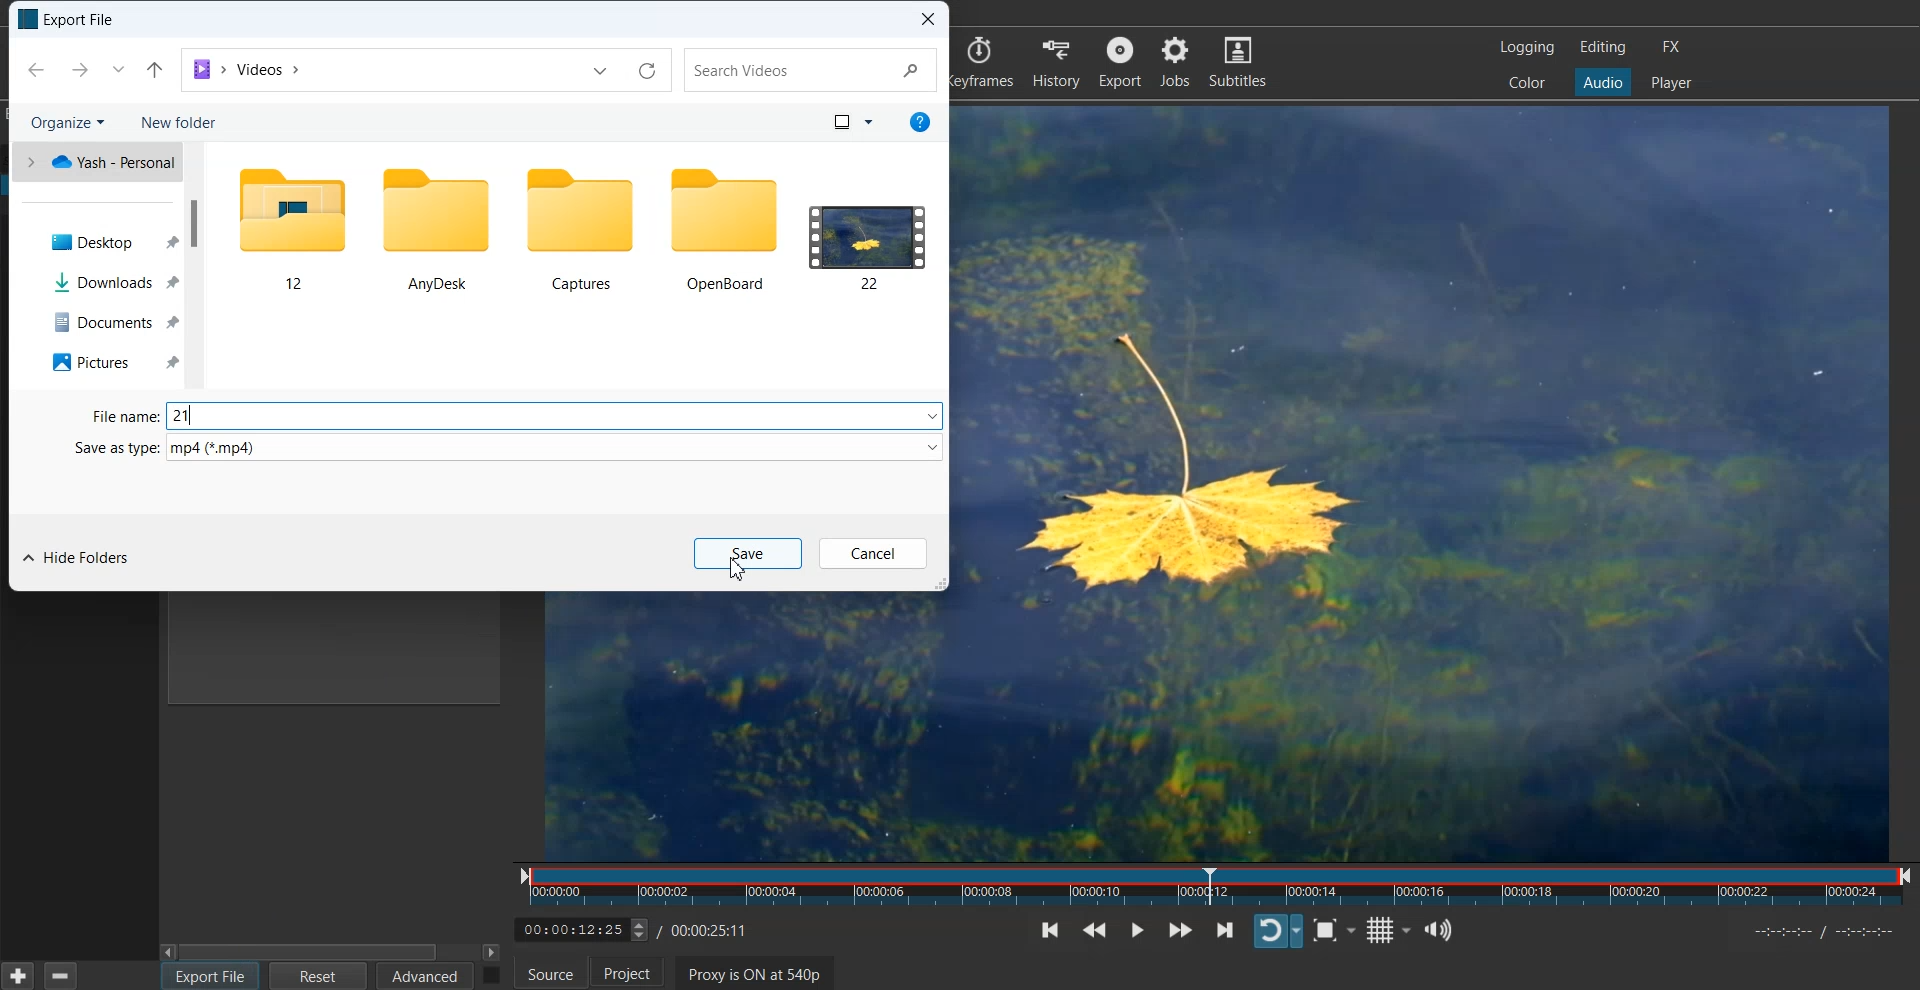 The width and height of the screenshot is (1920, 990). Describe the element at coordinates (118, 316) in the screenshot. I see `Documents` at that location.